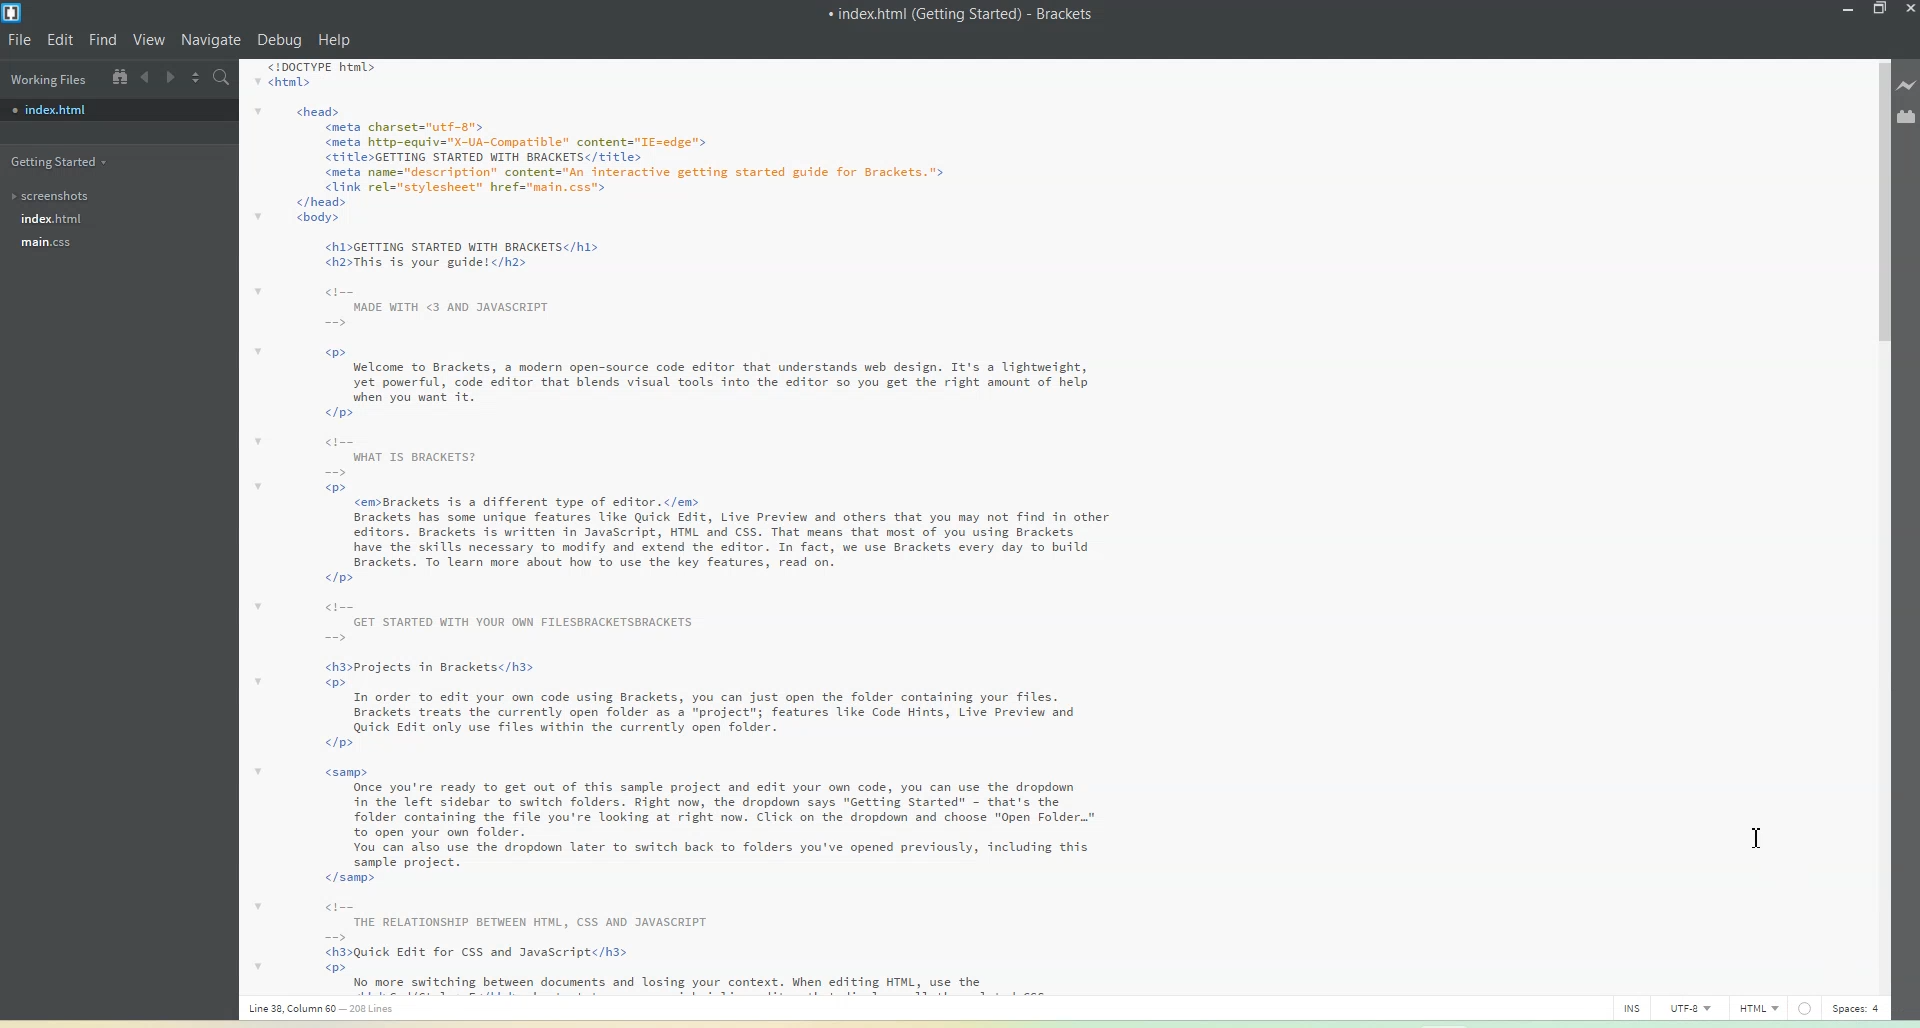 The width and height of the screenshot is (1920, 1028). I want to click on Text Cursor, so click(1756, 837).